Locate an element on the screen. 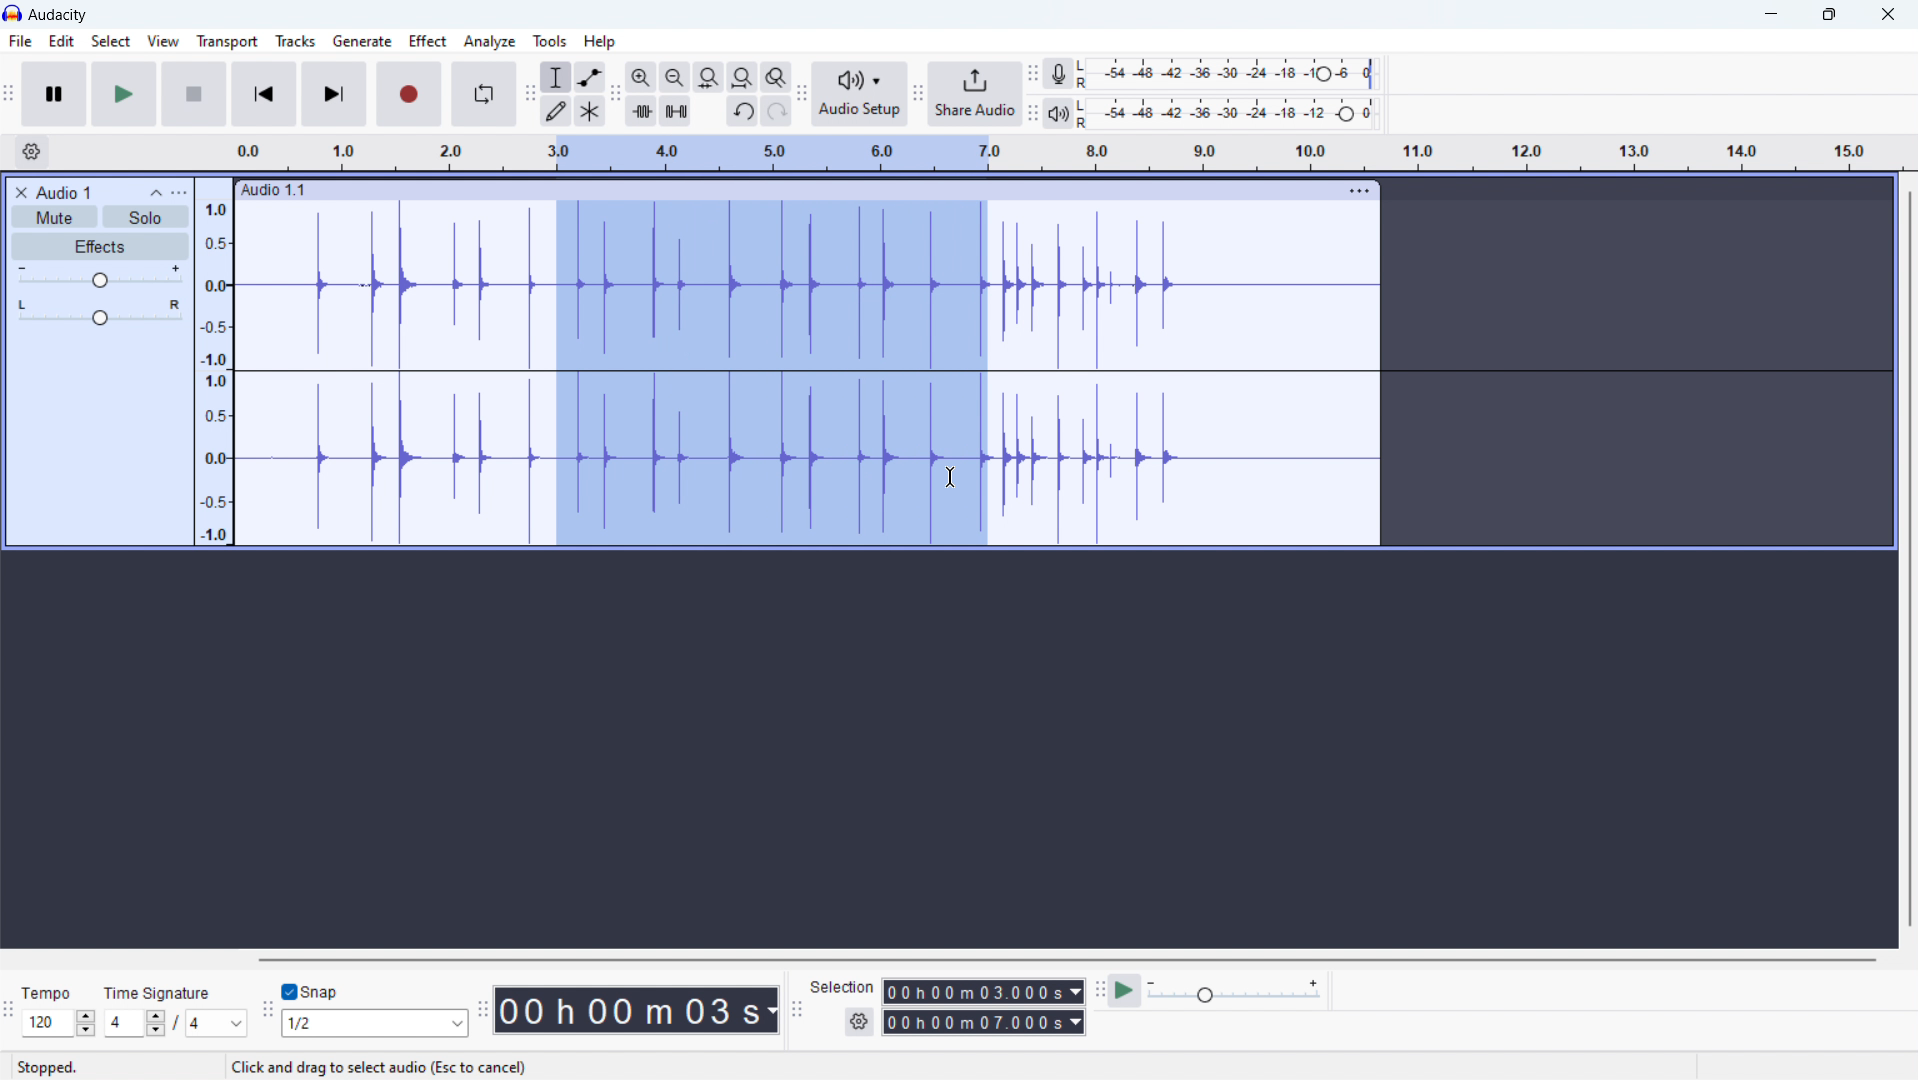 The height and width of the screenshot is (1080, 1918). generate is located at coordinates (362, 41).